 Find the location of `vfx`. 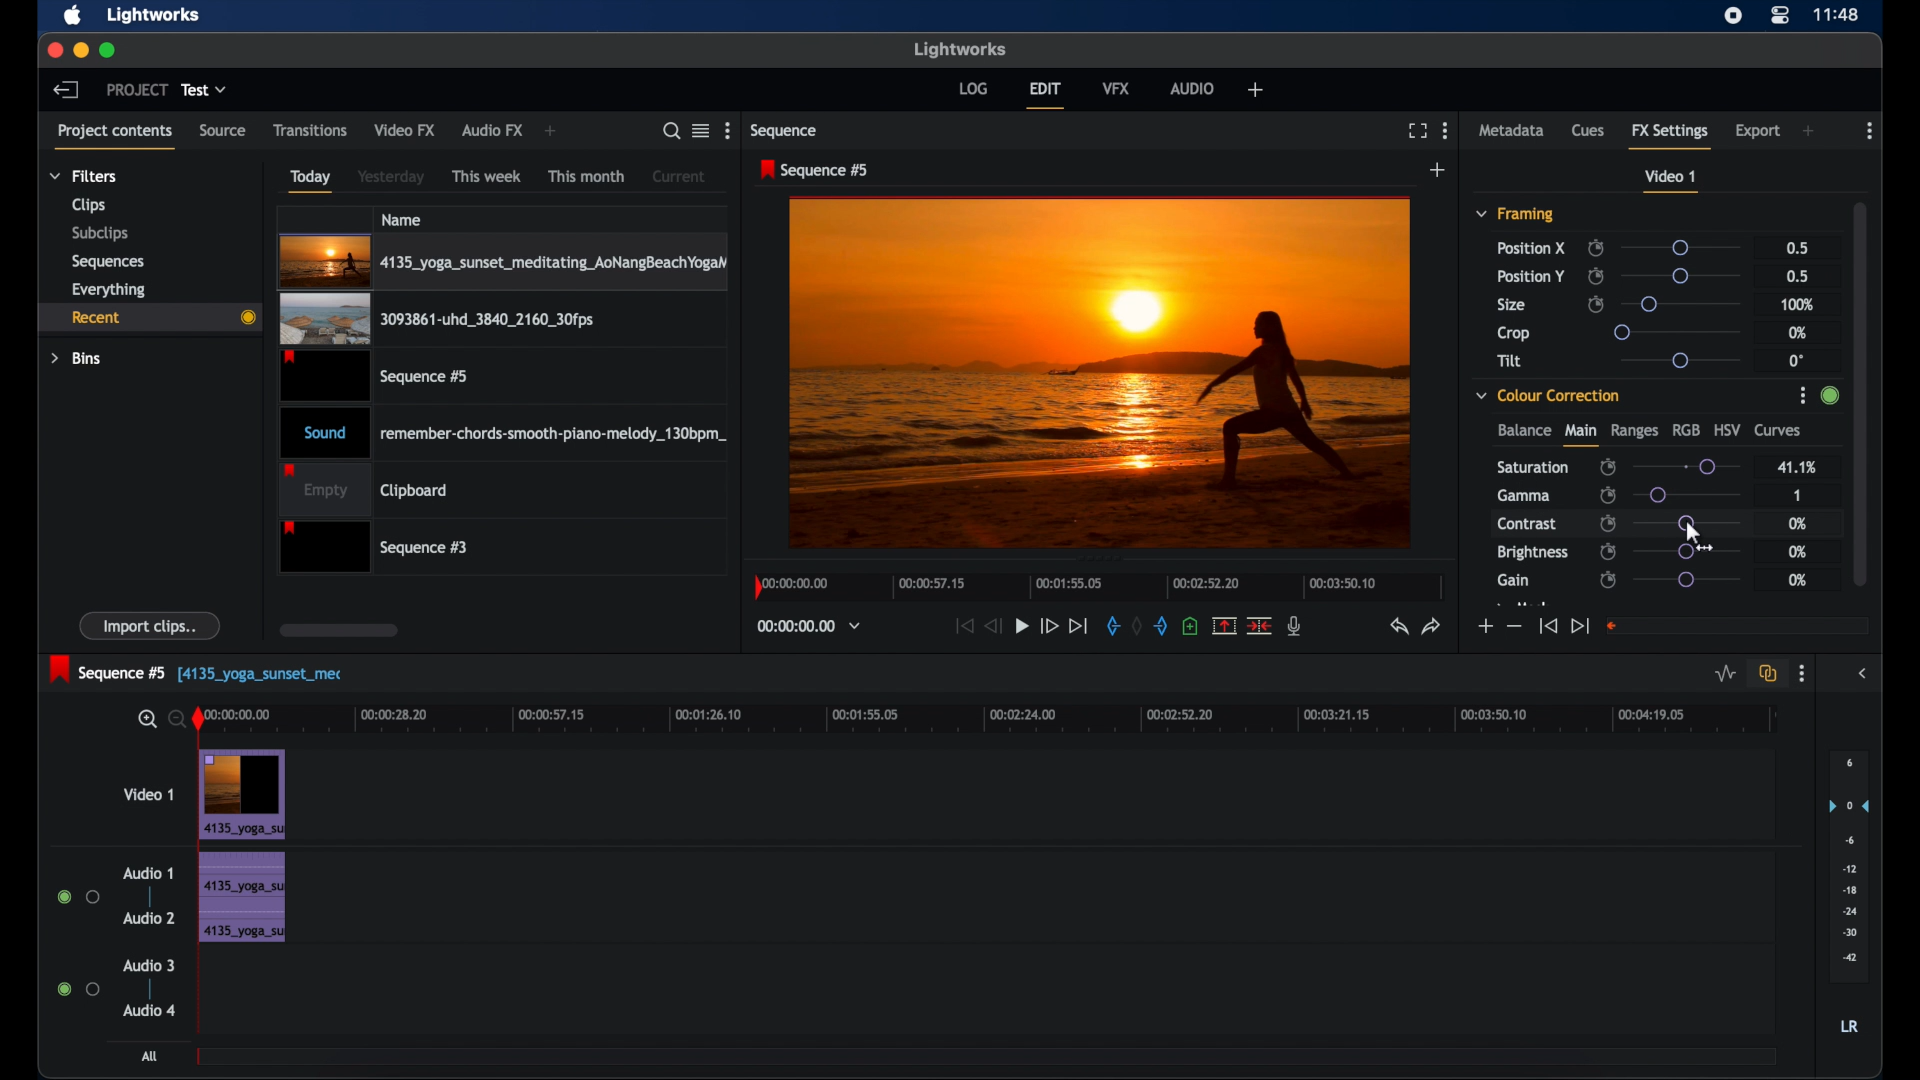

vfx is located at coordinates (1117, 88).